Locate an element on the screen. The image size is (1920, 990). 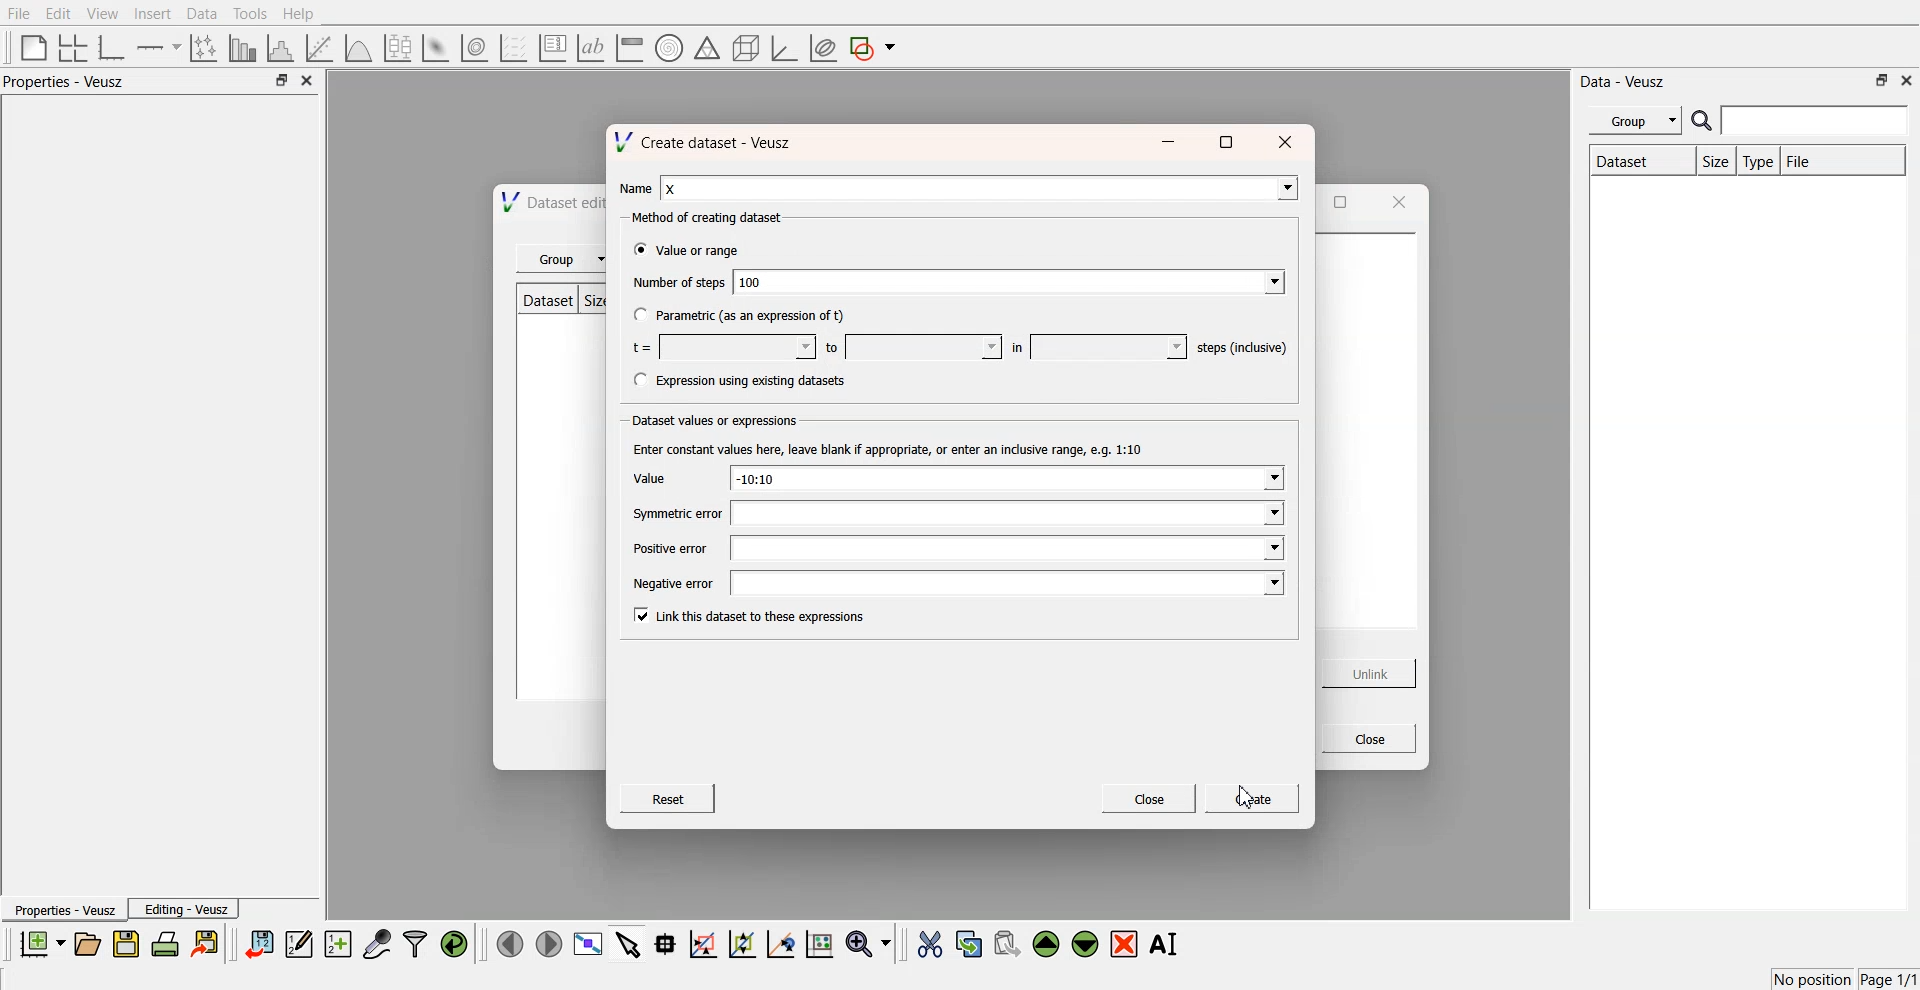
steps (inclusive) is located at coordinates (1244, 347).